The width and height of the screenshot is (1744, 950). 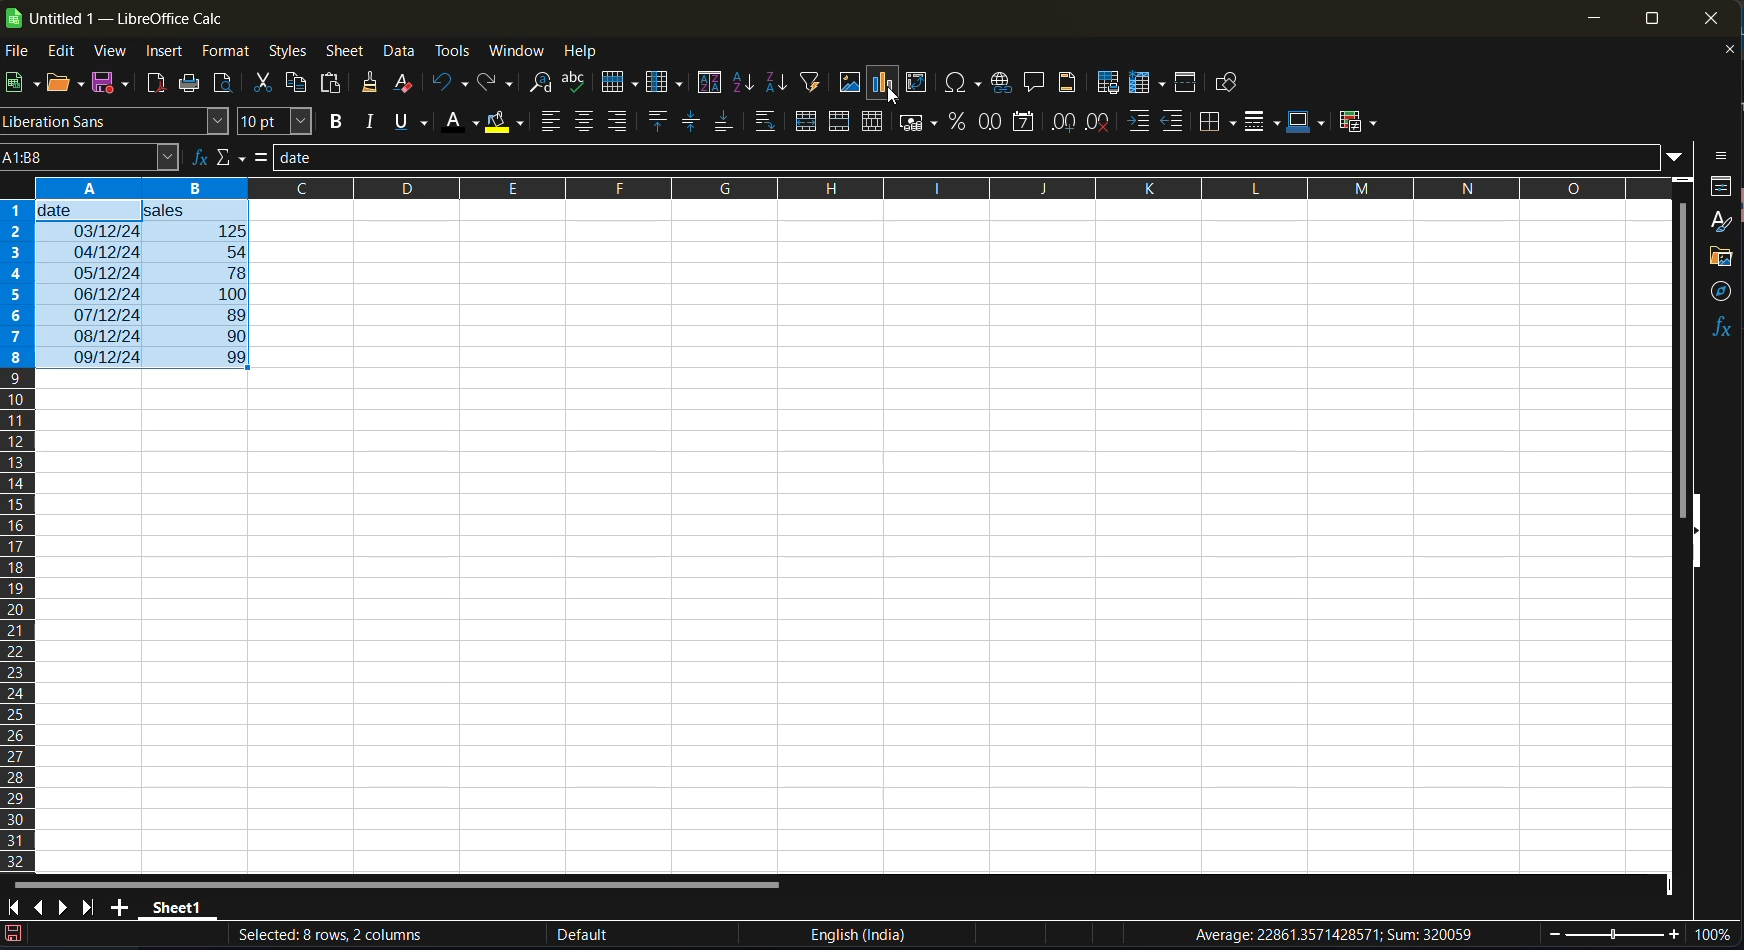 I want to click on align bottom, so click(x=724, y=123).